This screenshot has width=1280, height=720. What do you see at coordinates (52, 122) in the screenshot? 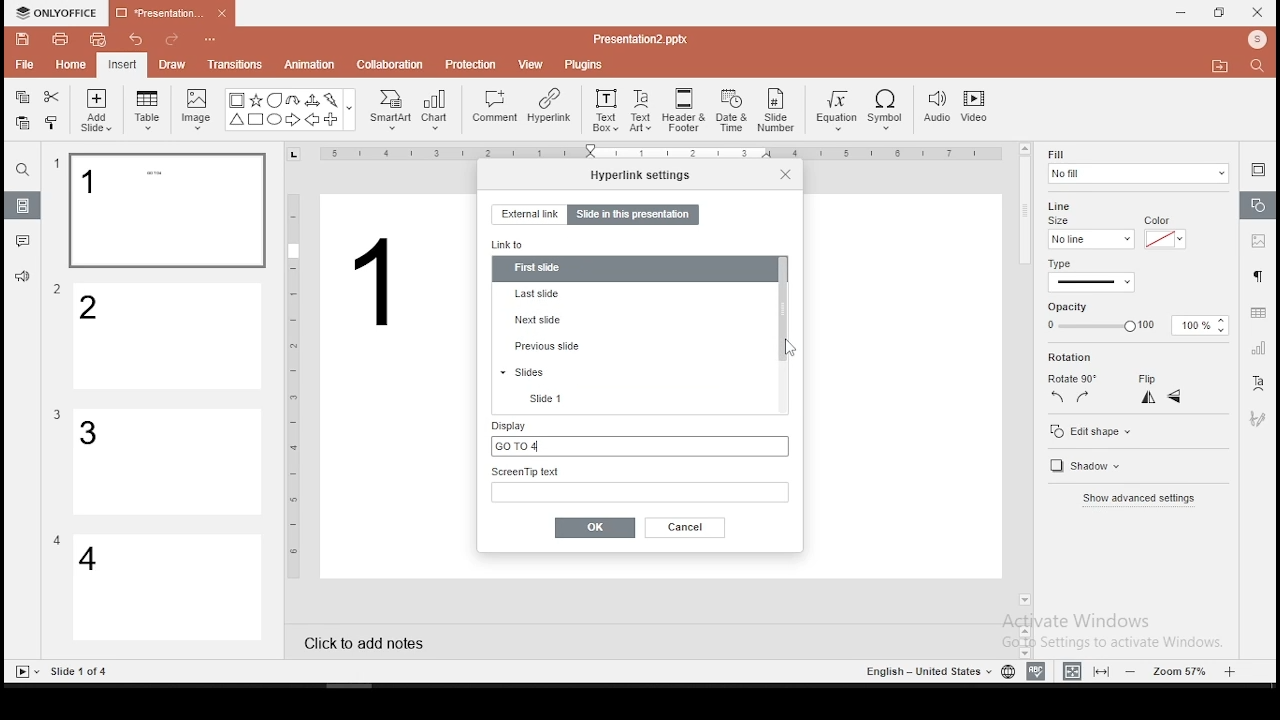
I see `clone formatting` at bounding box center [52, 122].